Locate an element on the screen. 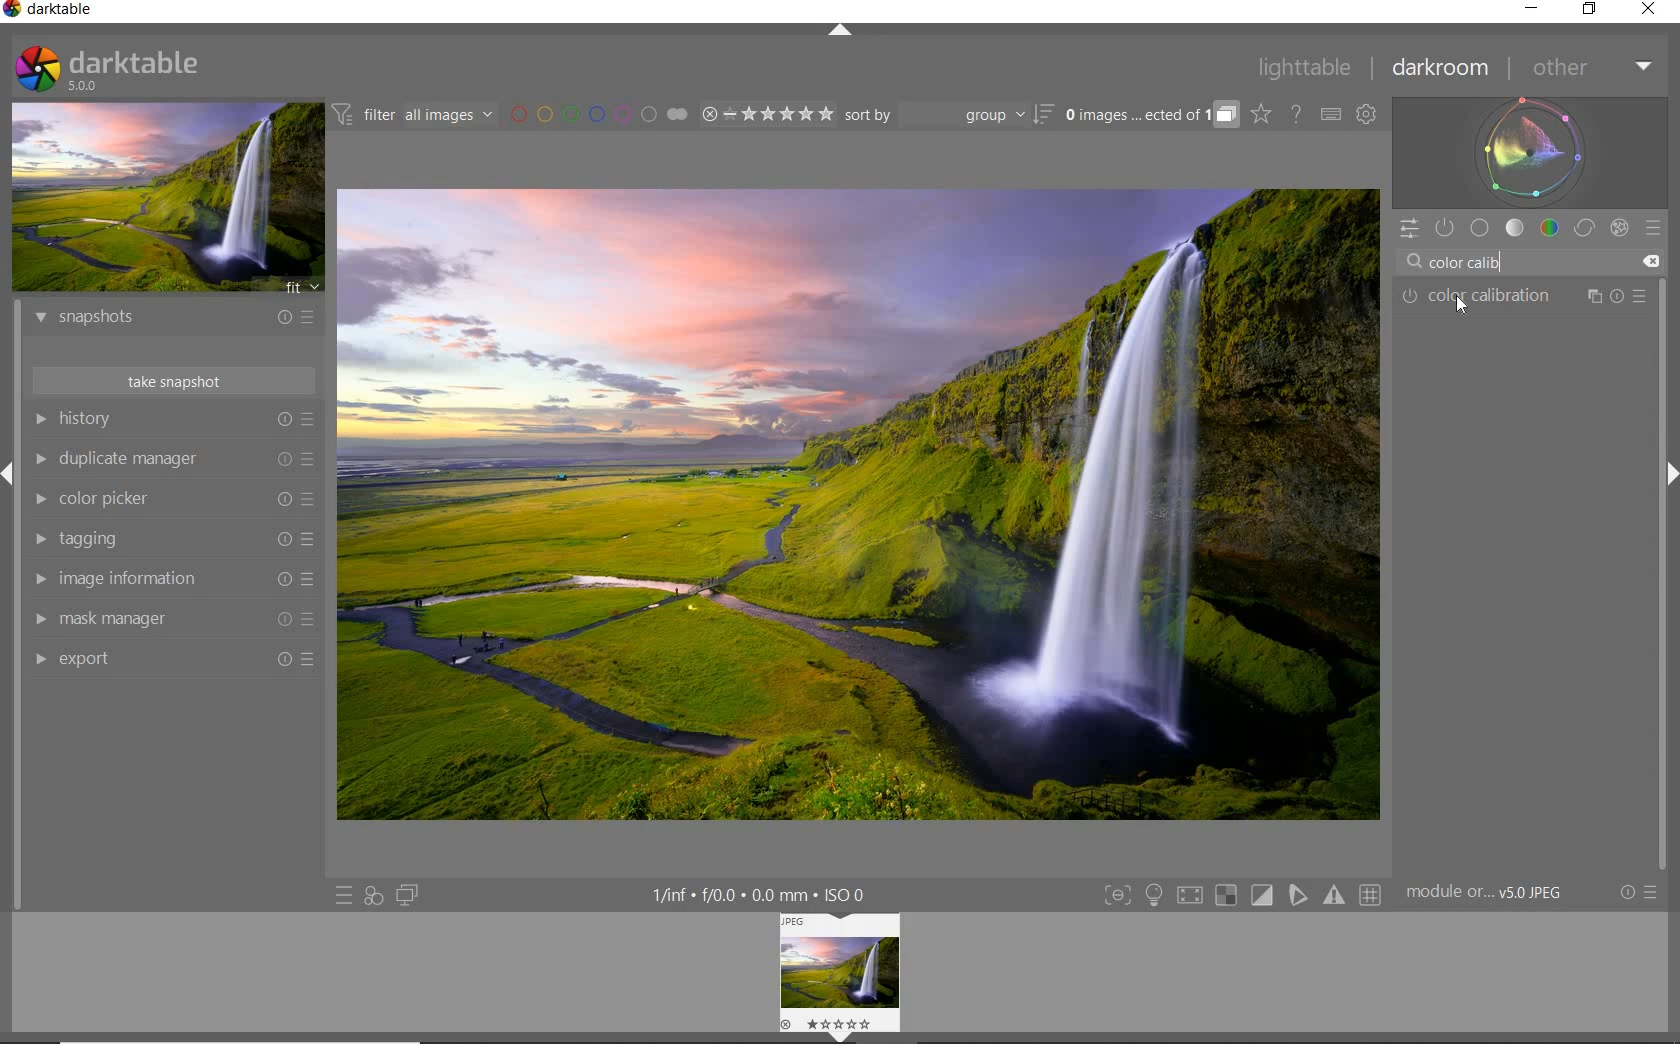 This screenshot has width=1680, height=1044. other is located at coordinates (1588, 67).